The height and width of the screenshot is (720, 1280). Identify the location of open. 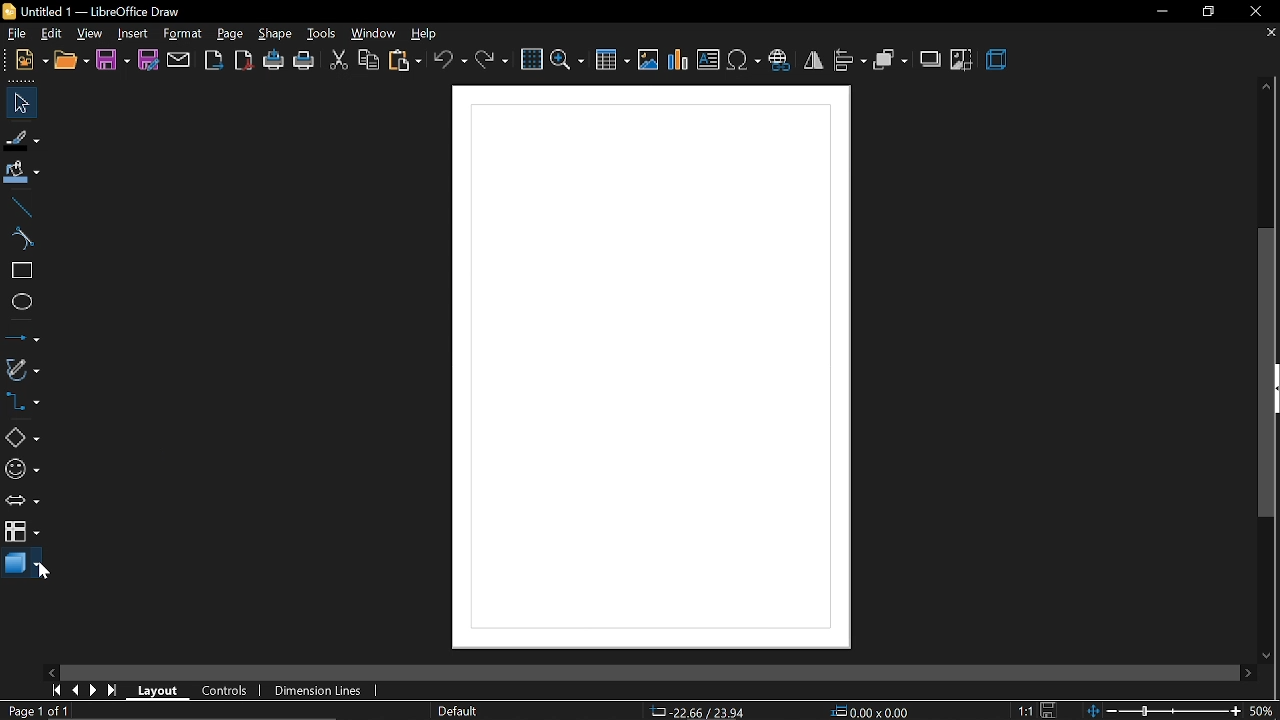
(70, 60).